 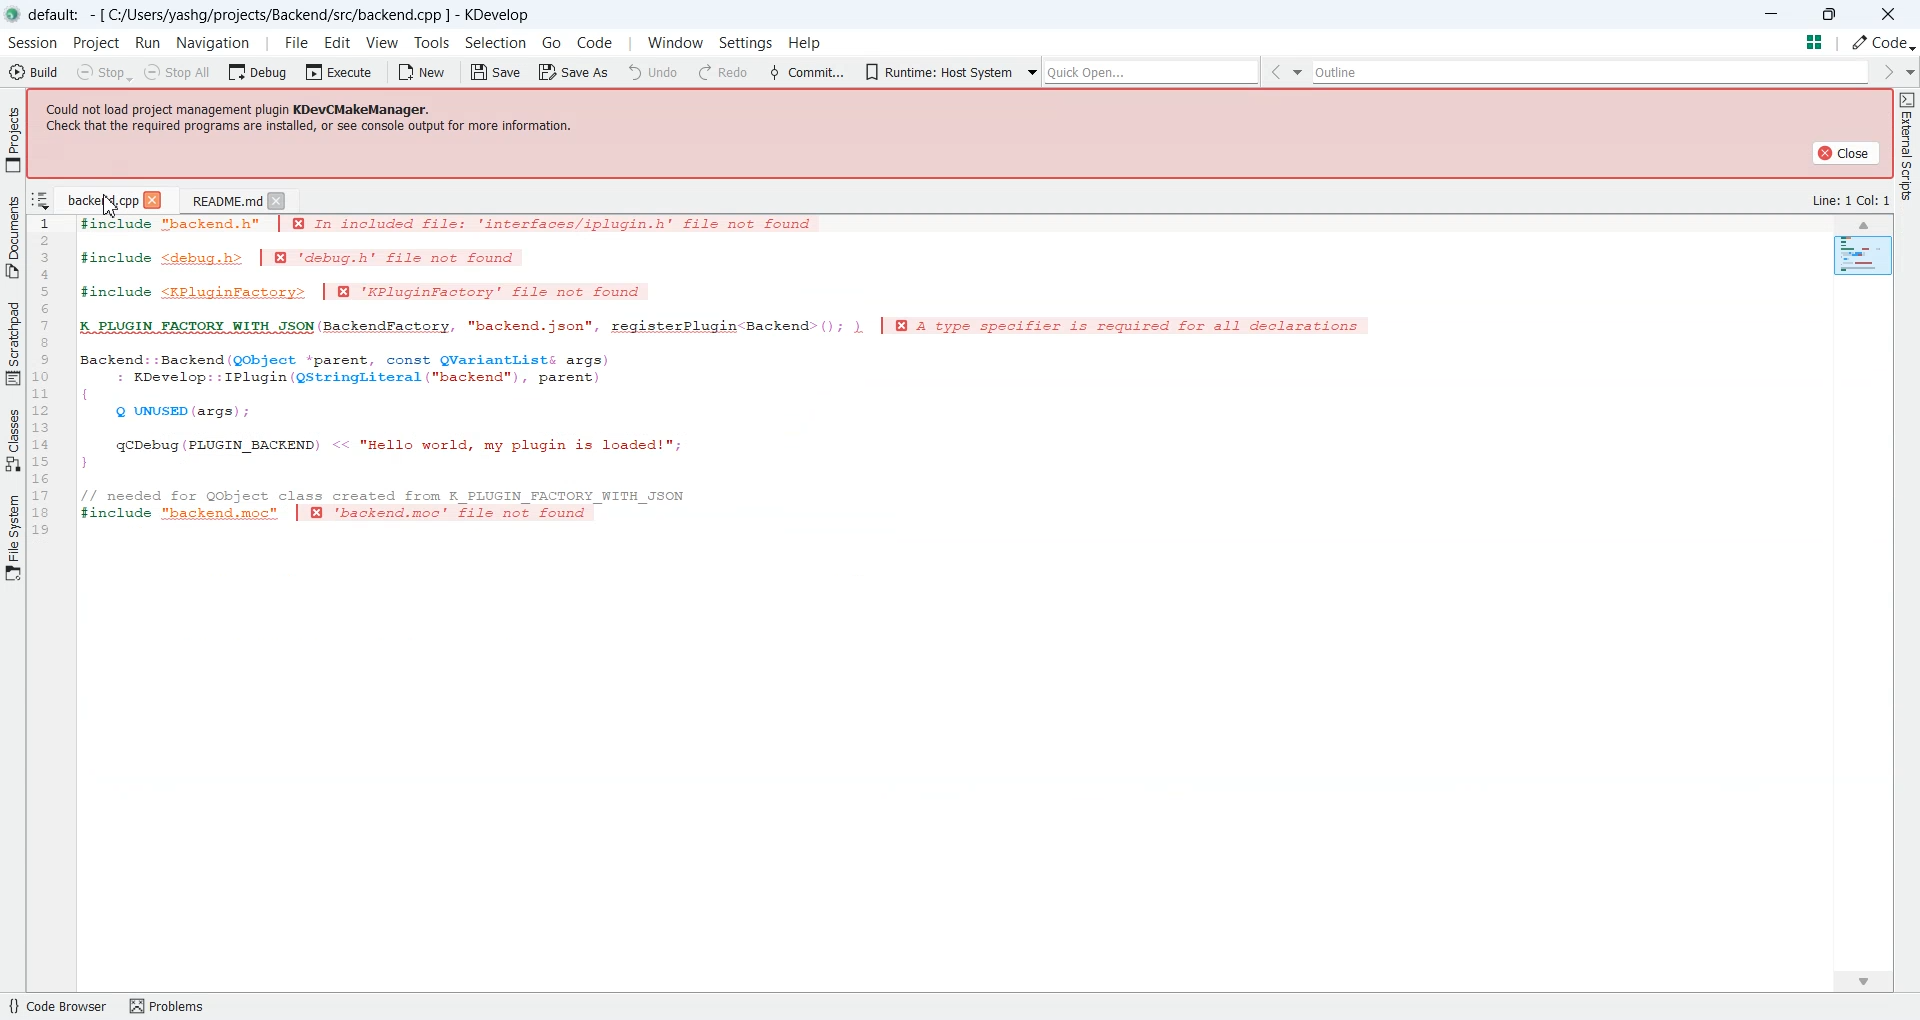 What do you see at coordinates (351, 372) in the screenshot?
I see `Backend: : Backend (QObject ‘parent, const QVariantListi args)
: KDevelop: :IPlugin (QStringLiteral ("backend"), parent)` at bounding box center [351, 372].